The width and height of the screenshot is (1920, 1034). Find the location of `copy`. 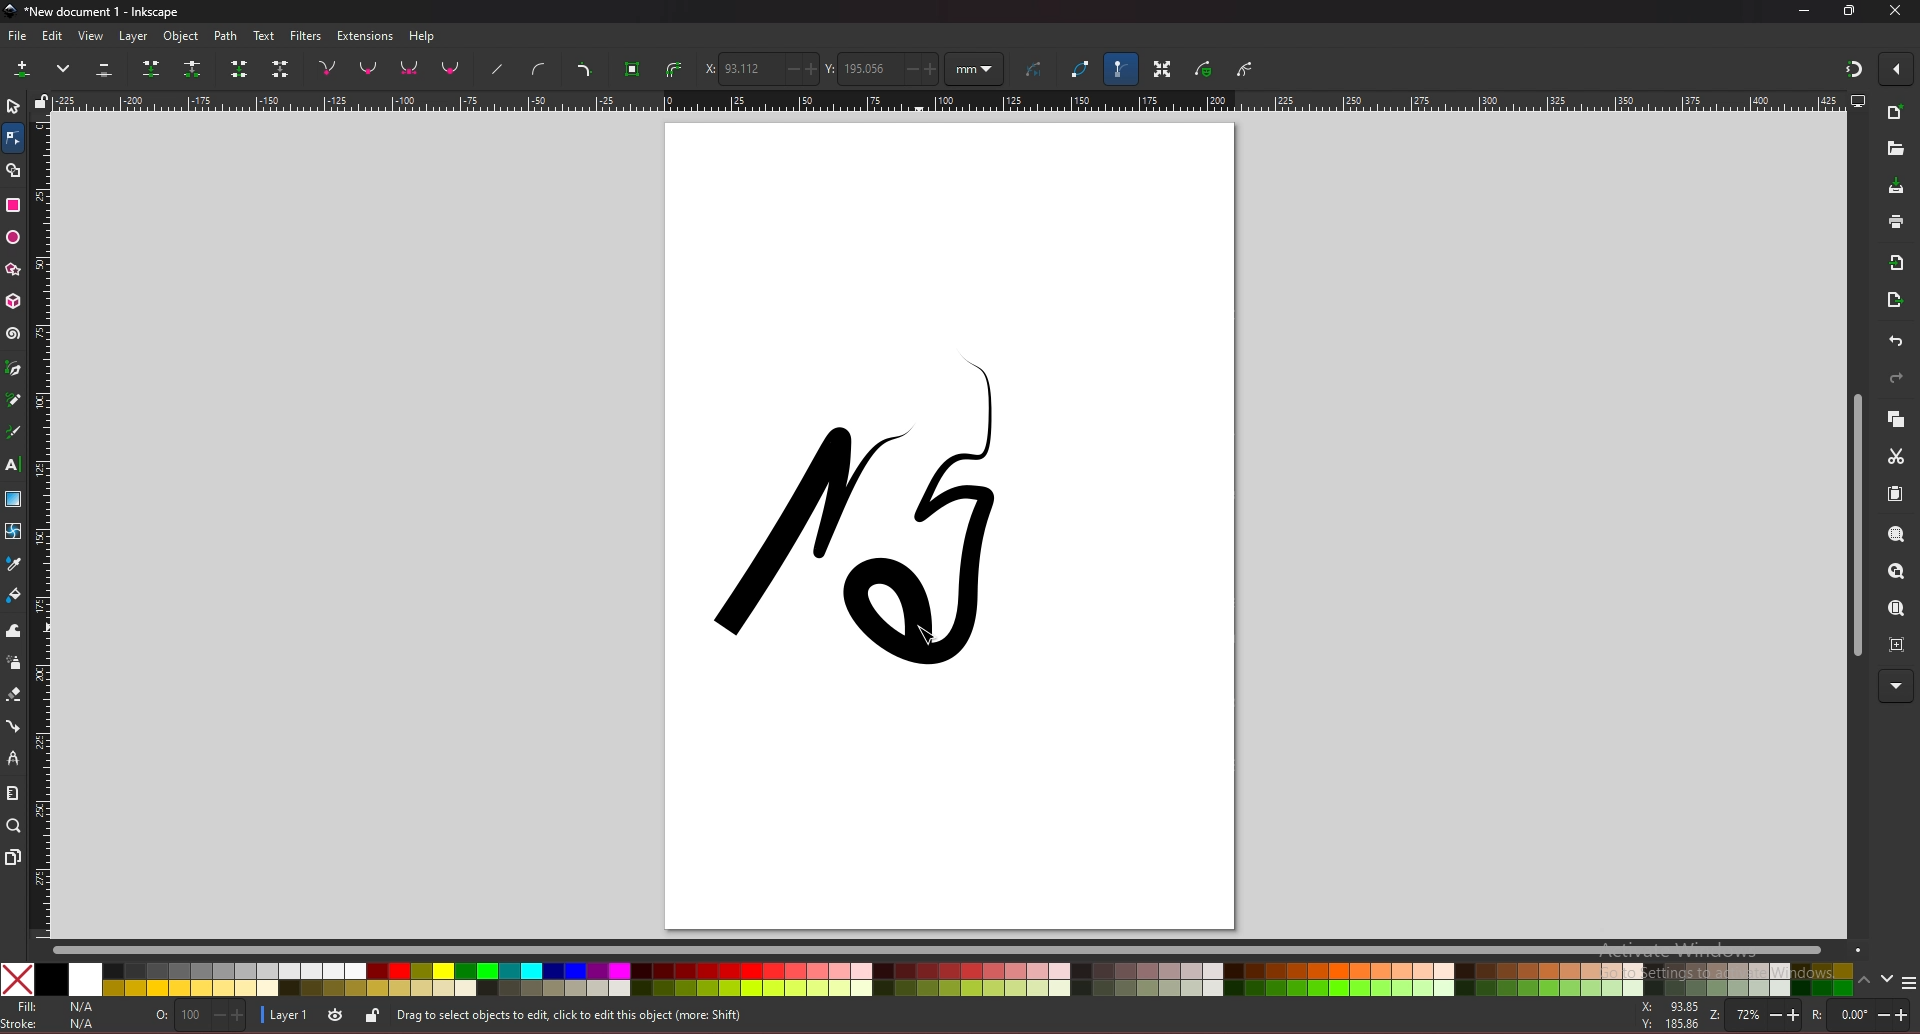

copy is located at coordinates (1895, 419).